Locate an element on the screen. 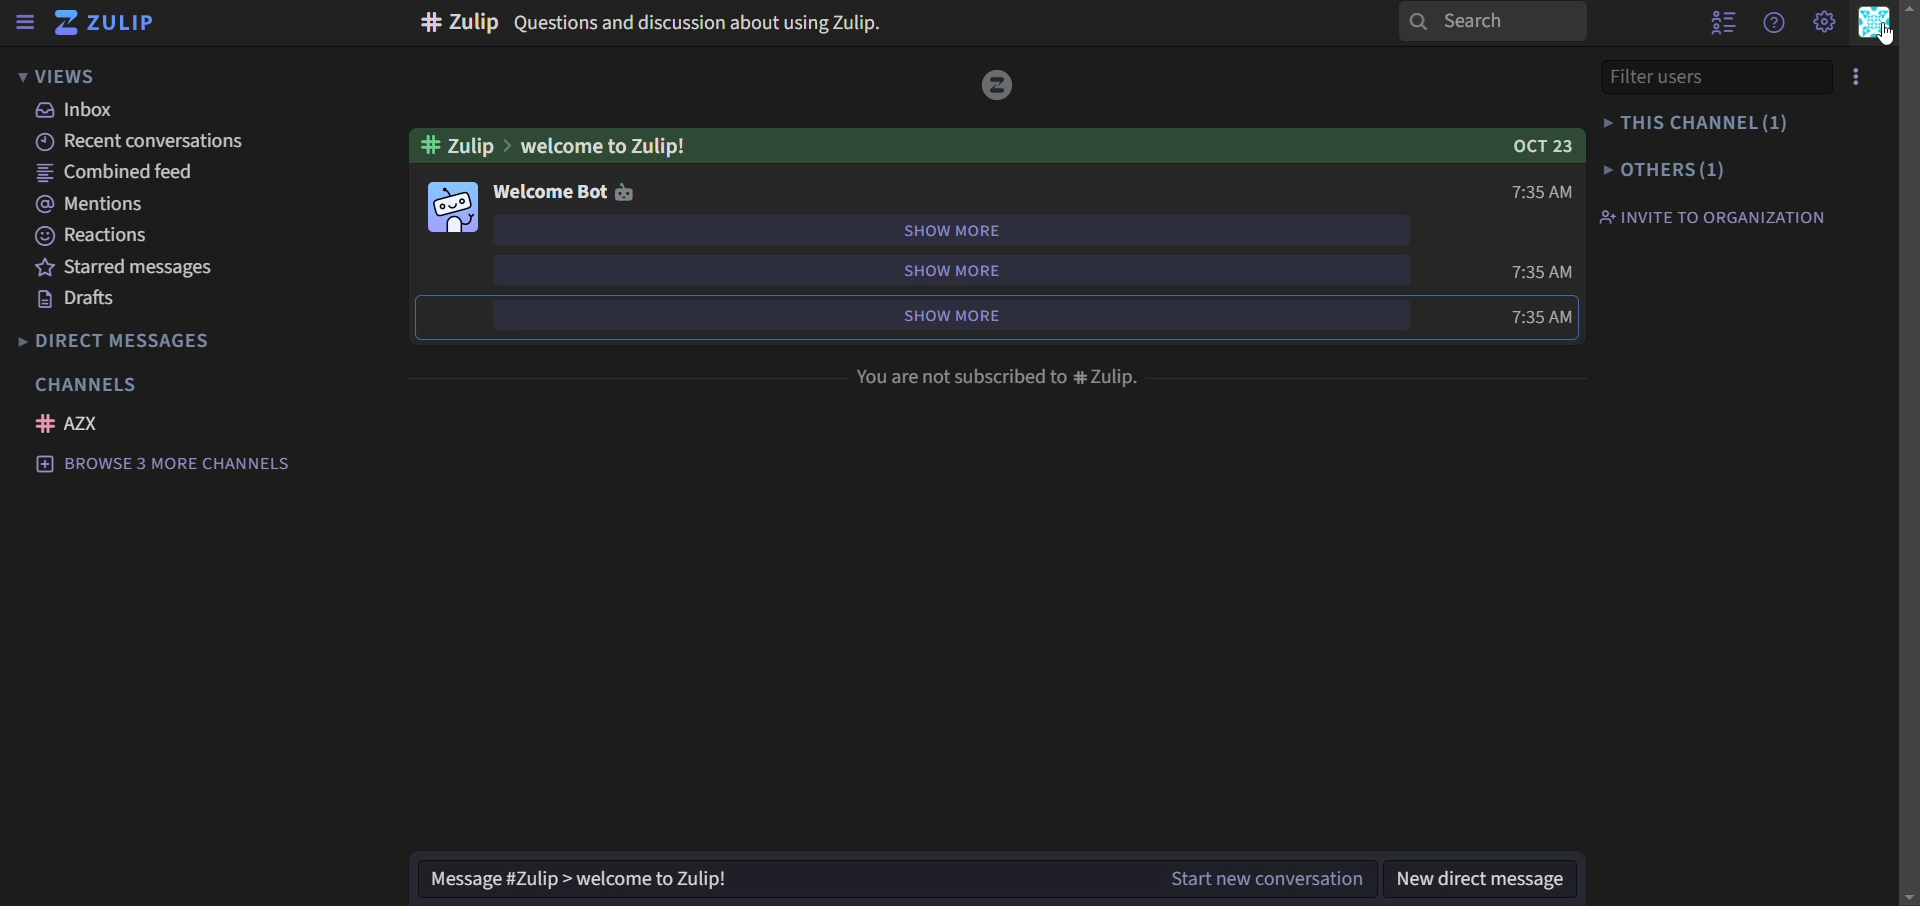 This screenshot has height=906, width=1920. recent conversations is located at coordinates (143, 144).